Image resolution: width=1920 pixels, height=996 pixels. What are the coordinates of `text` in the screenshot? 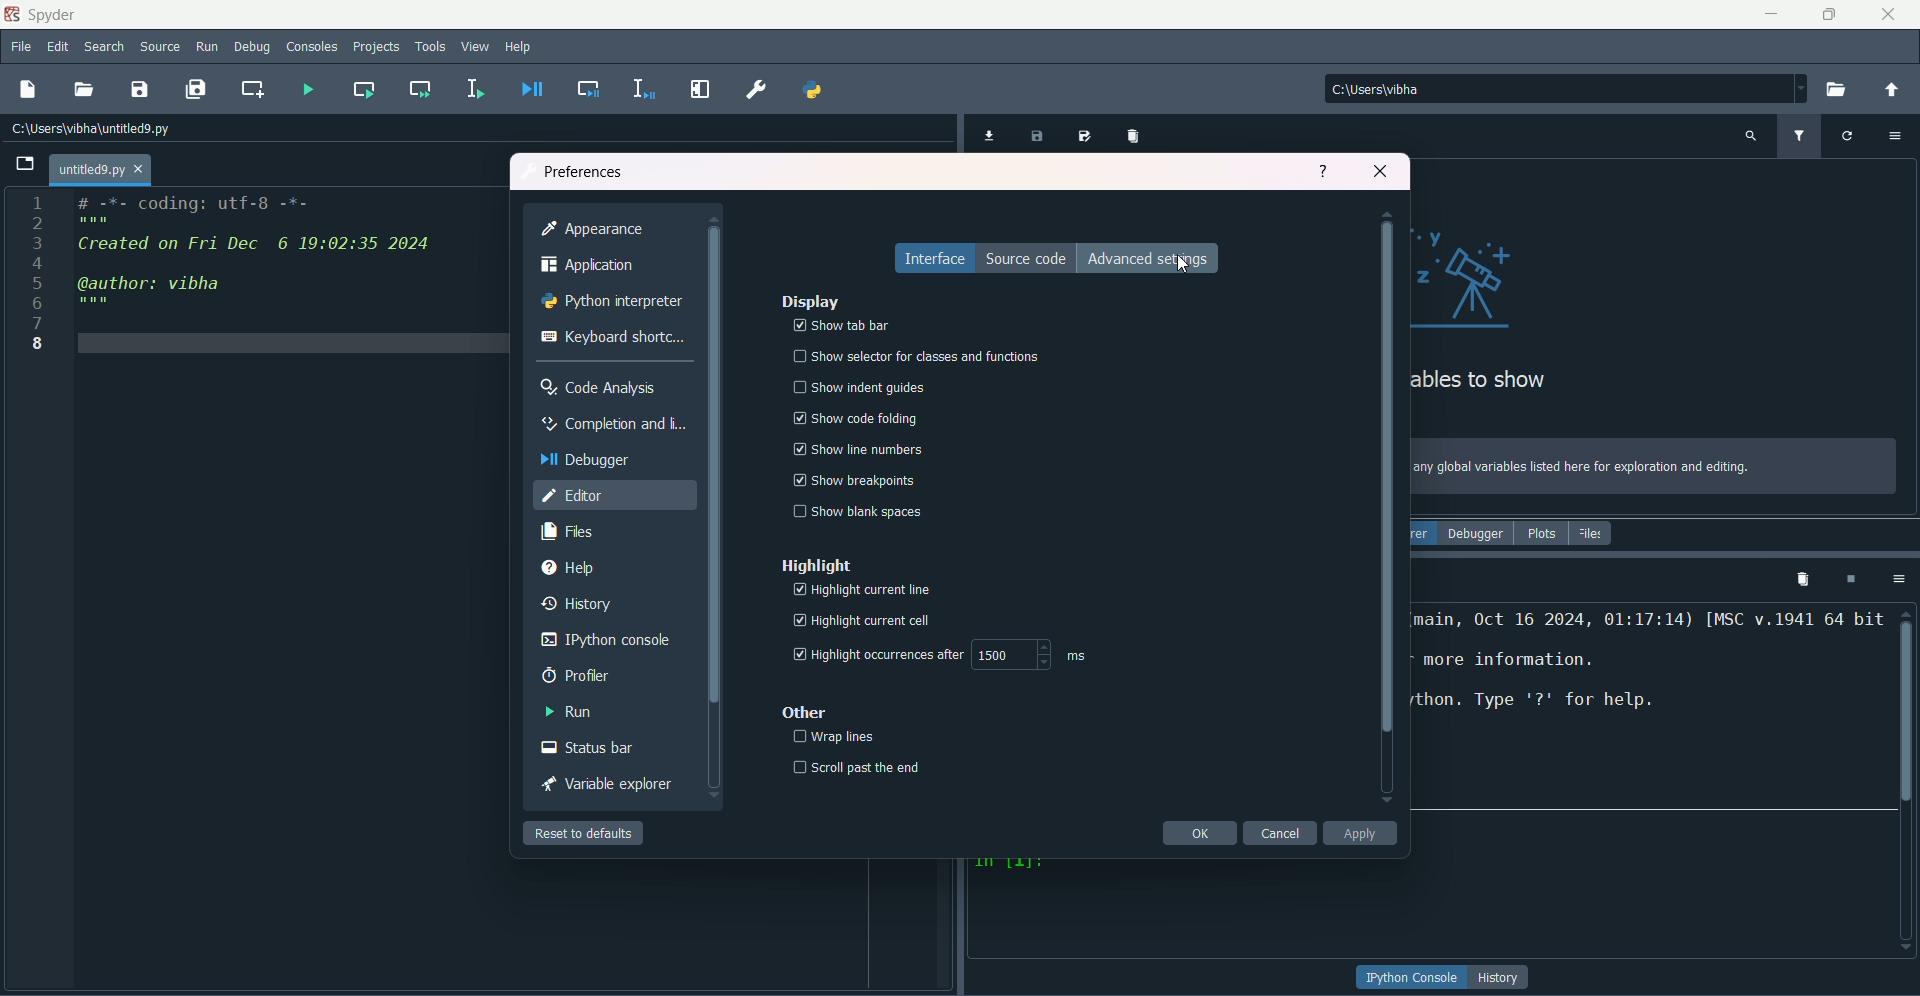 It's located at (1648, 708).